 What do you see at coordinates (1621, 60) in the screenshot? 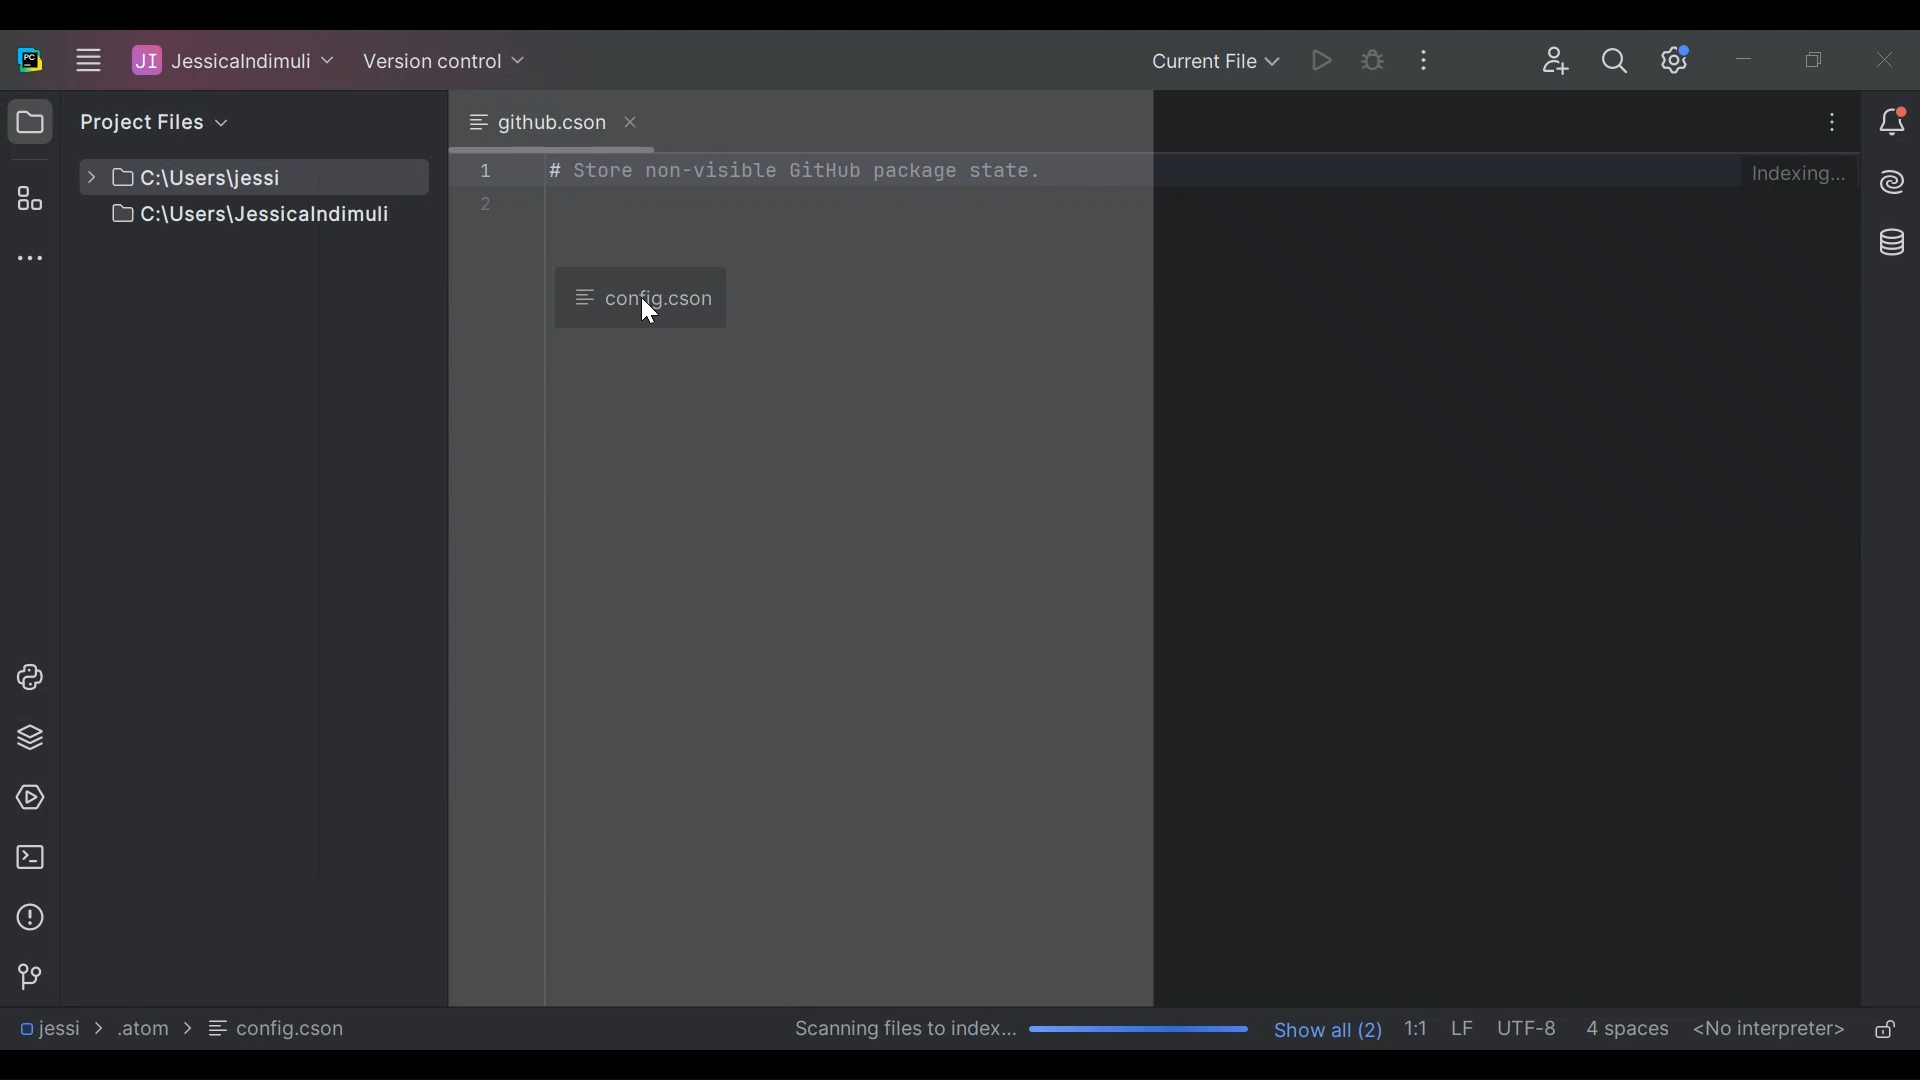
I see `Search` at bounding box center [1621, 60].